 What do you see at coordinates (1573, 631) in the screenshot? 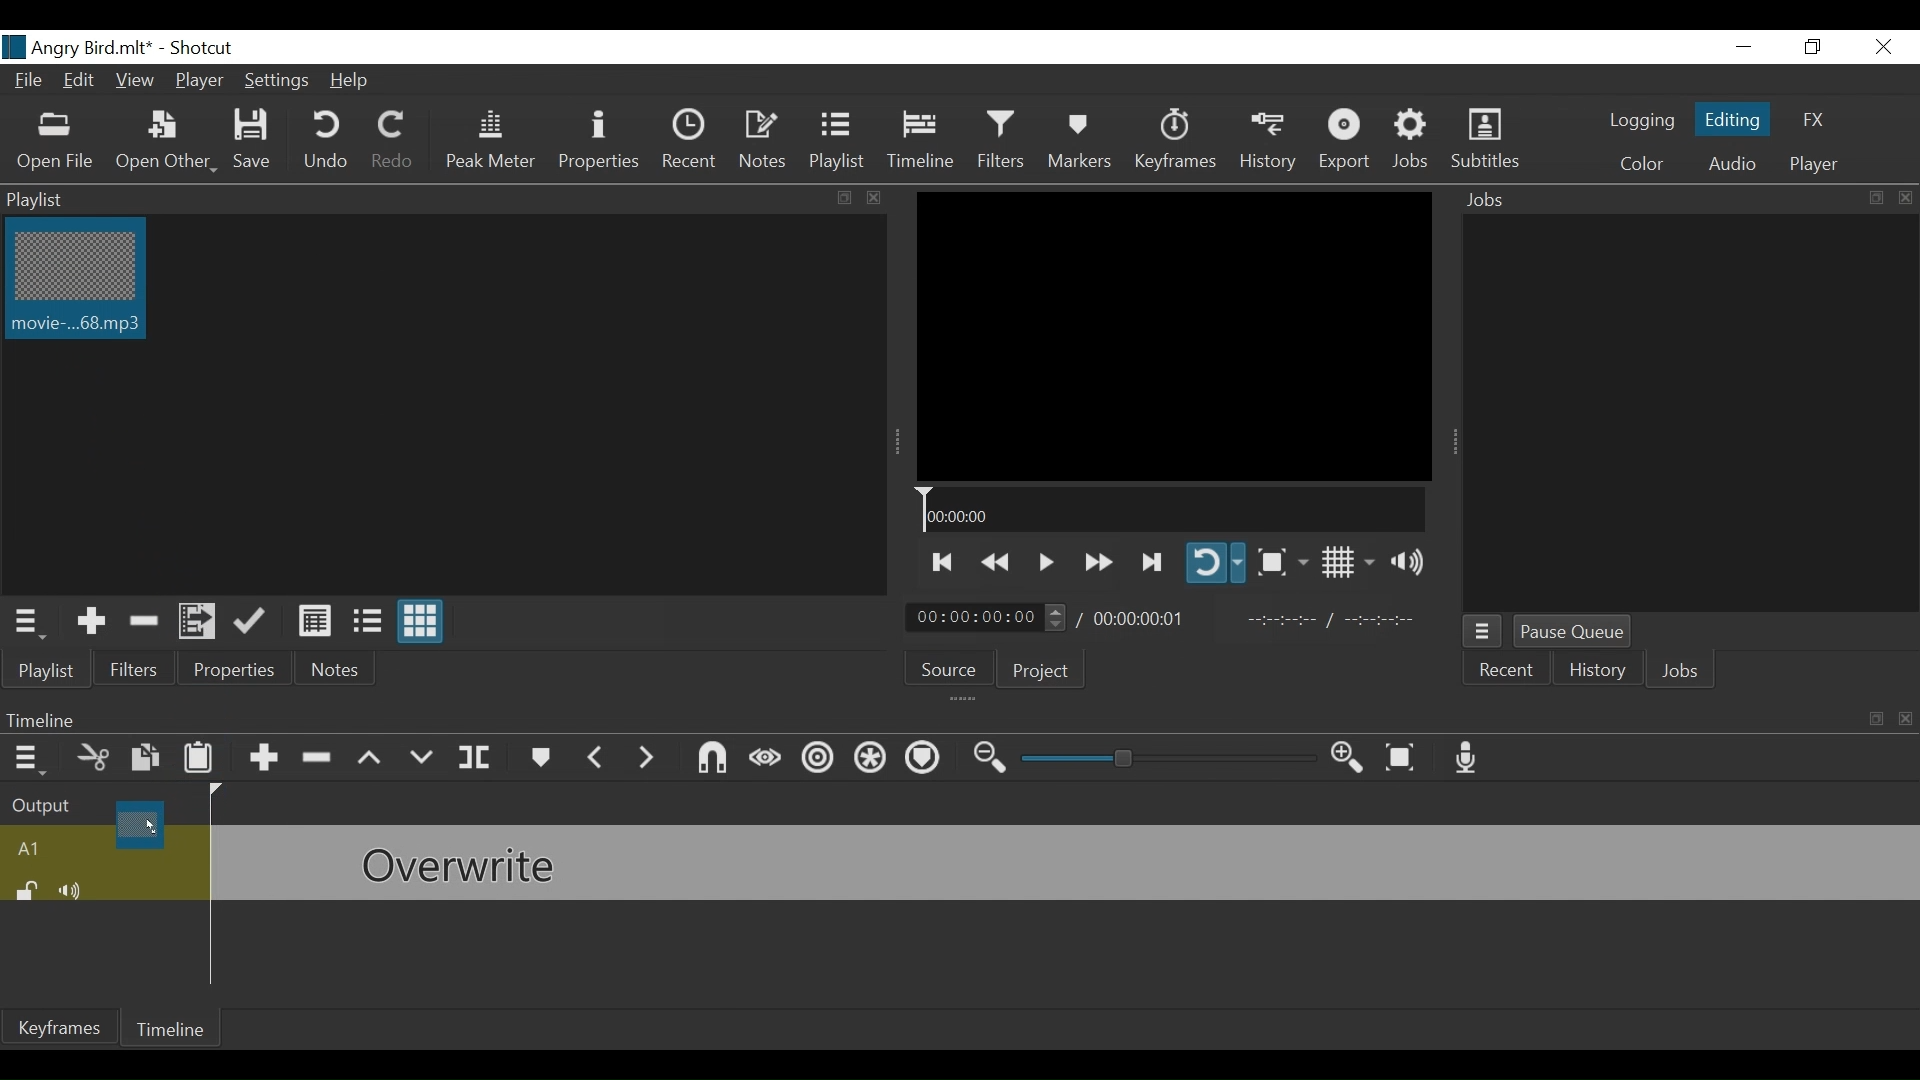
I see `Pause Queue` at bounding box center [1573, 631].